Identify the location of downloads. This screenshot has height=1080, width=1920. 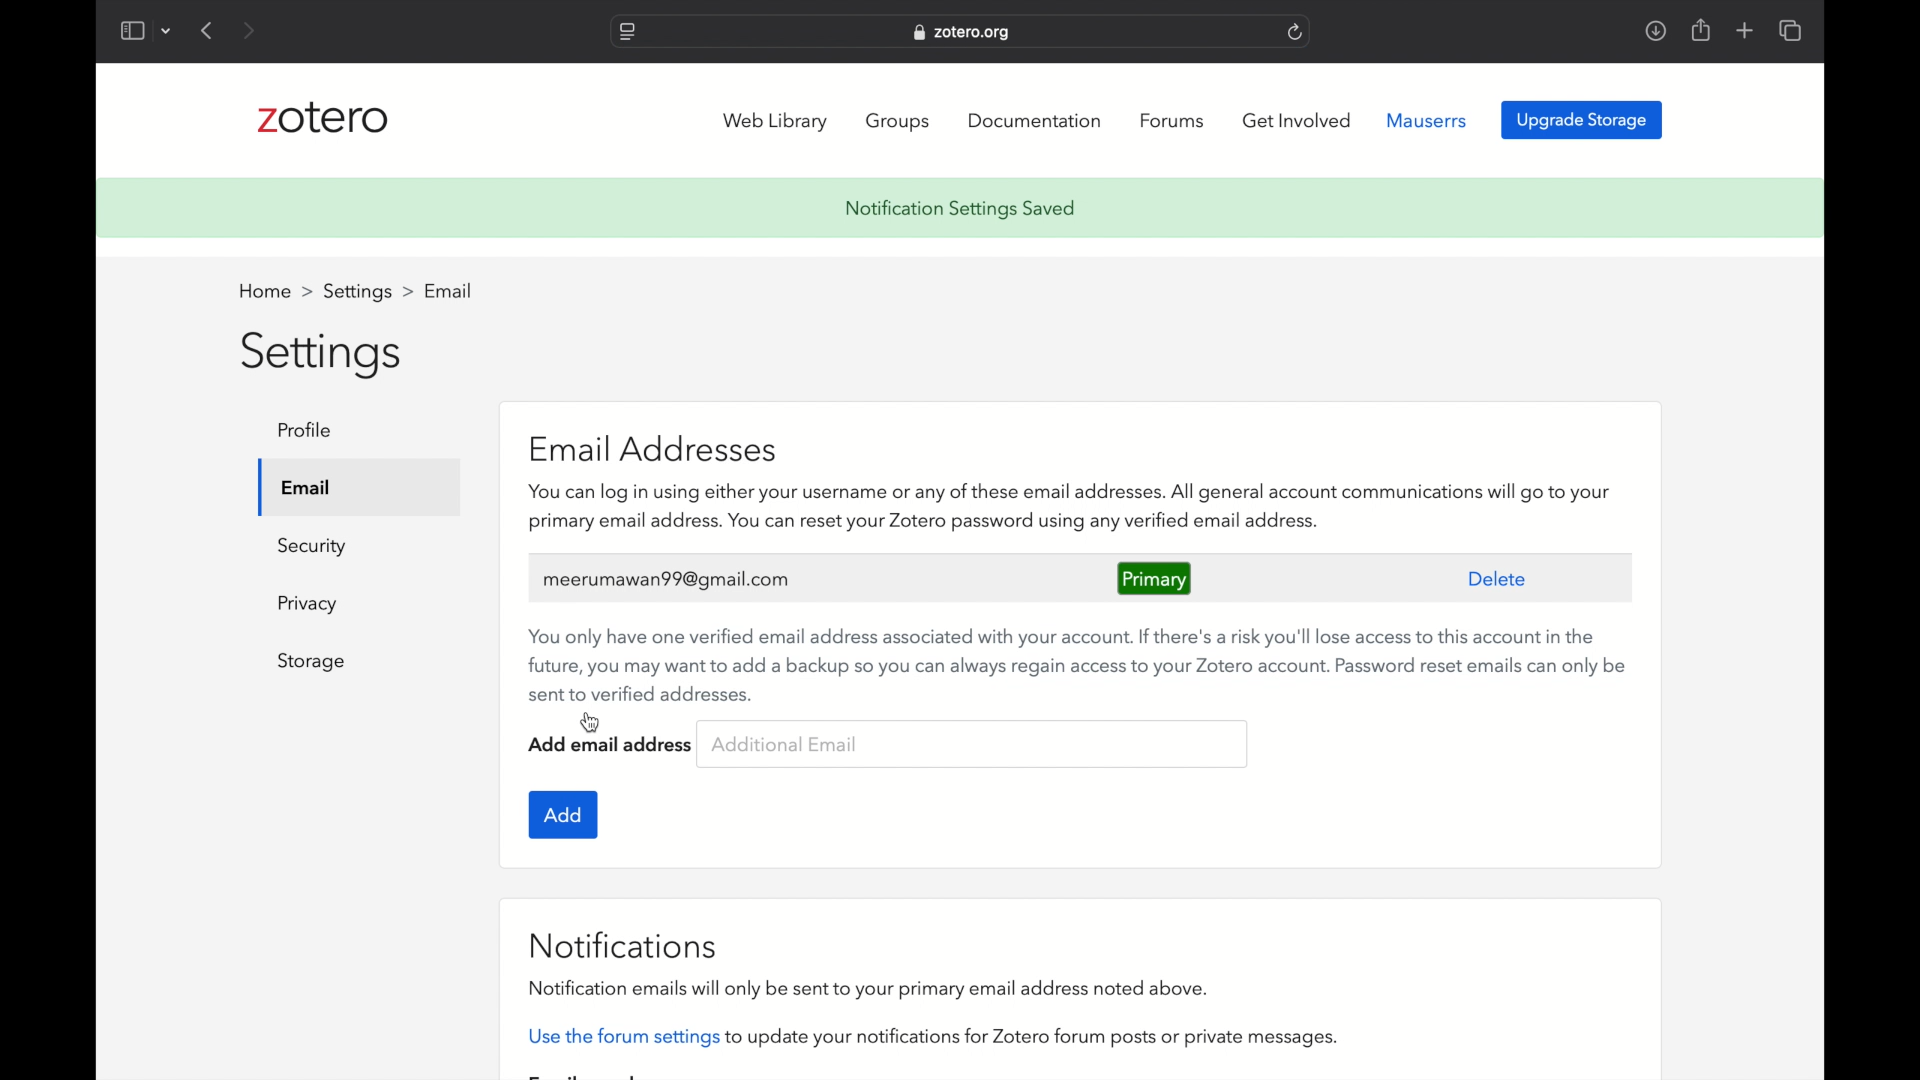
(1655, 30).